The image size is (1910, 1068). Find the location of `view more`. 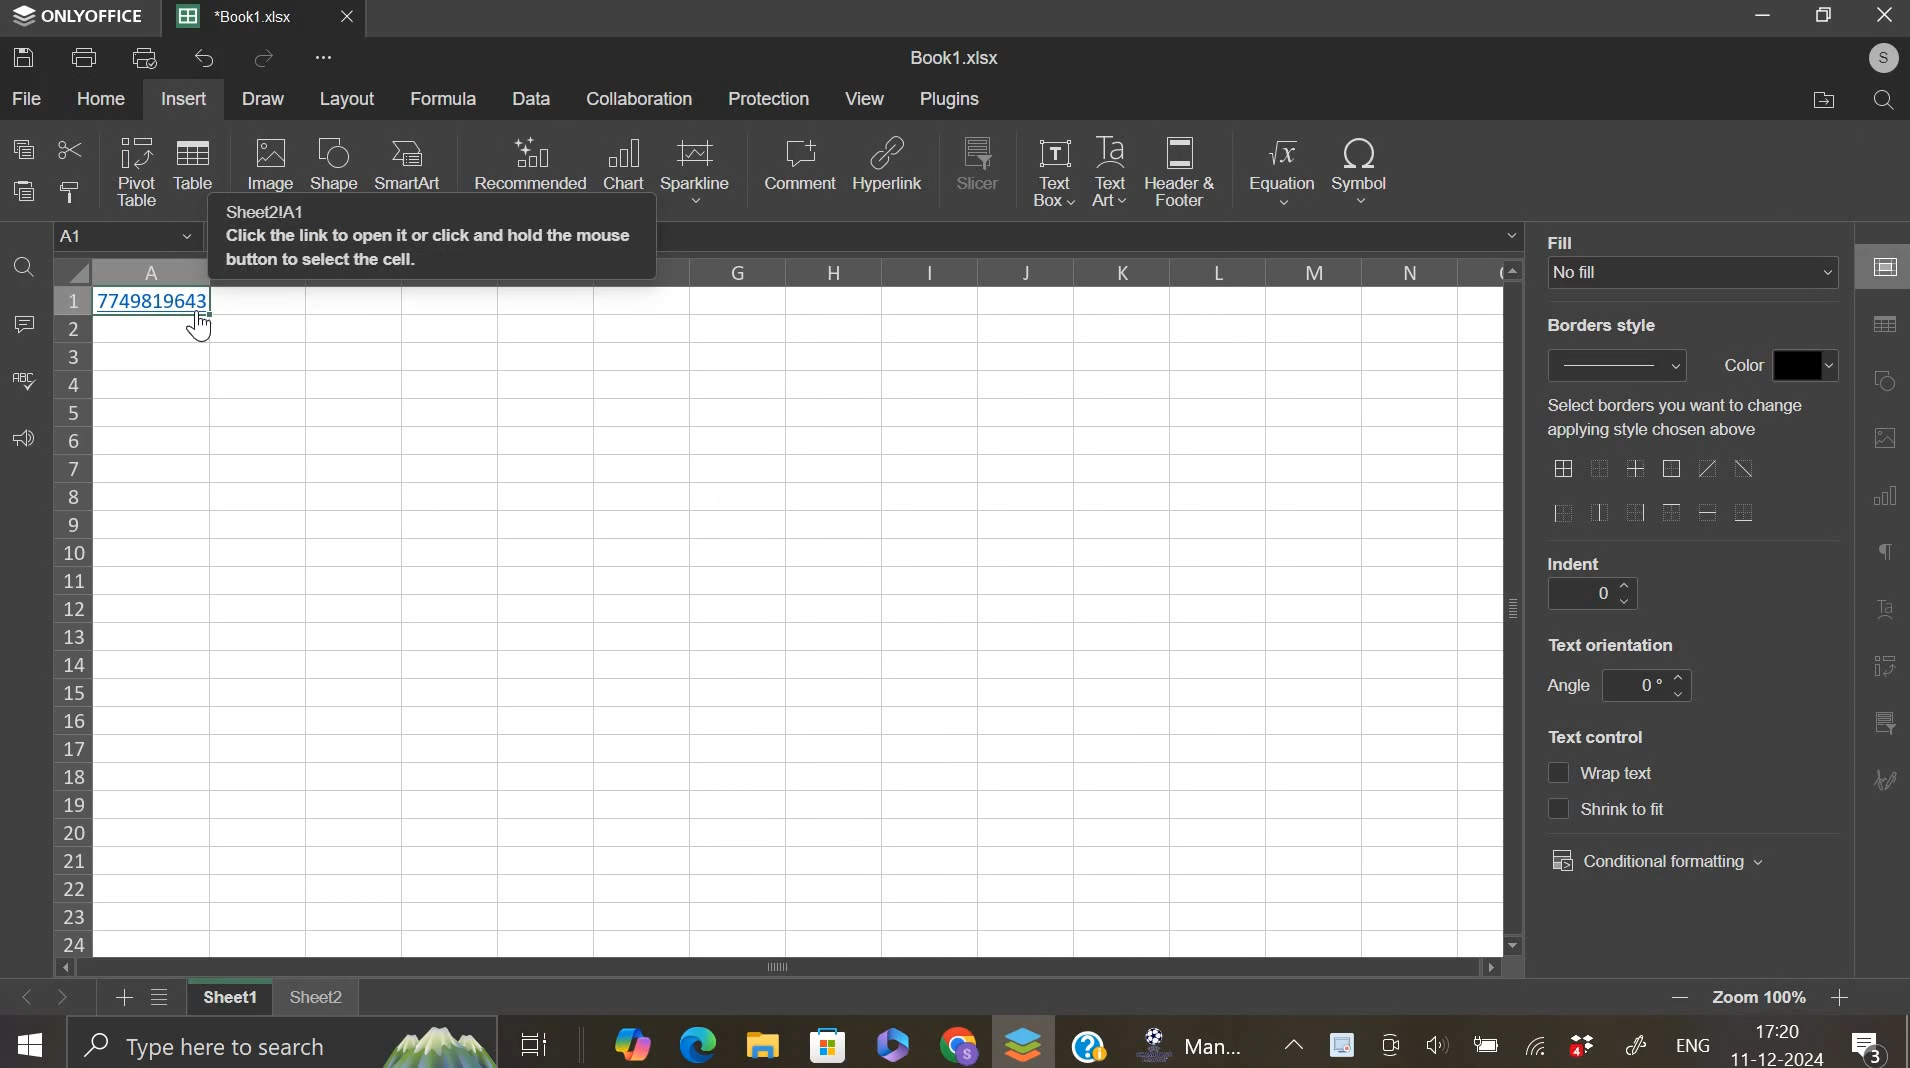

view more is located at coordinates (330, 60).